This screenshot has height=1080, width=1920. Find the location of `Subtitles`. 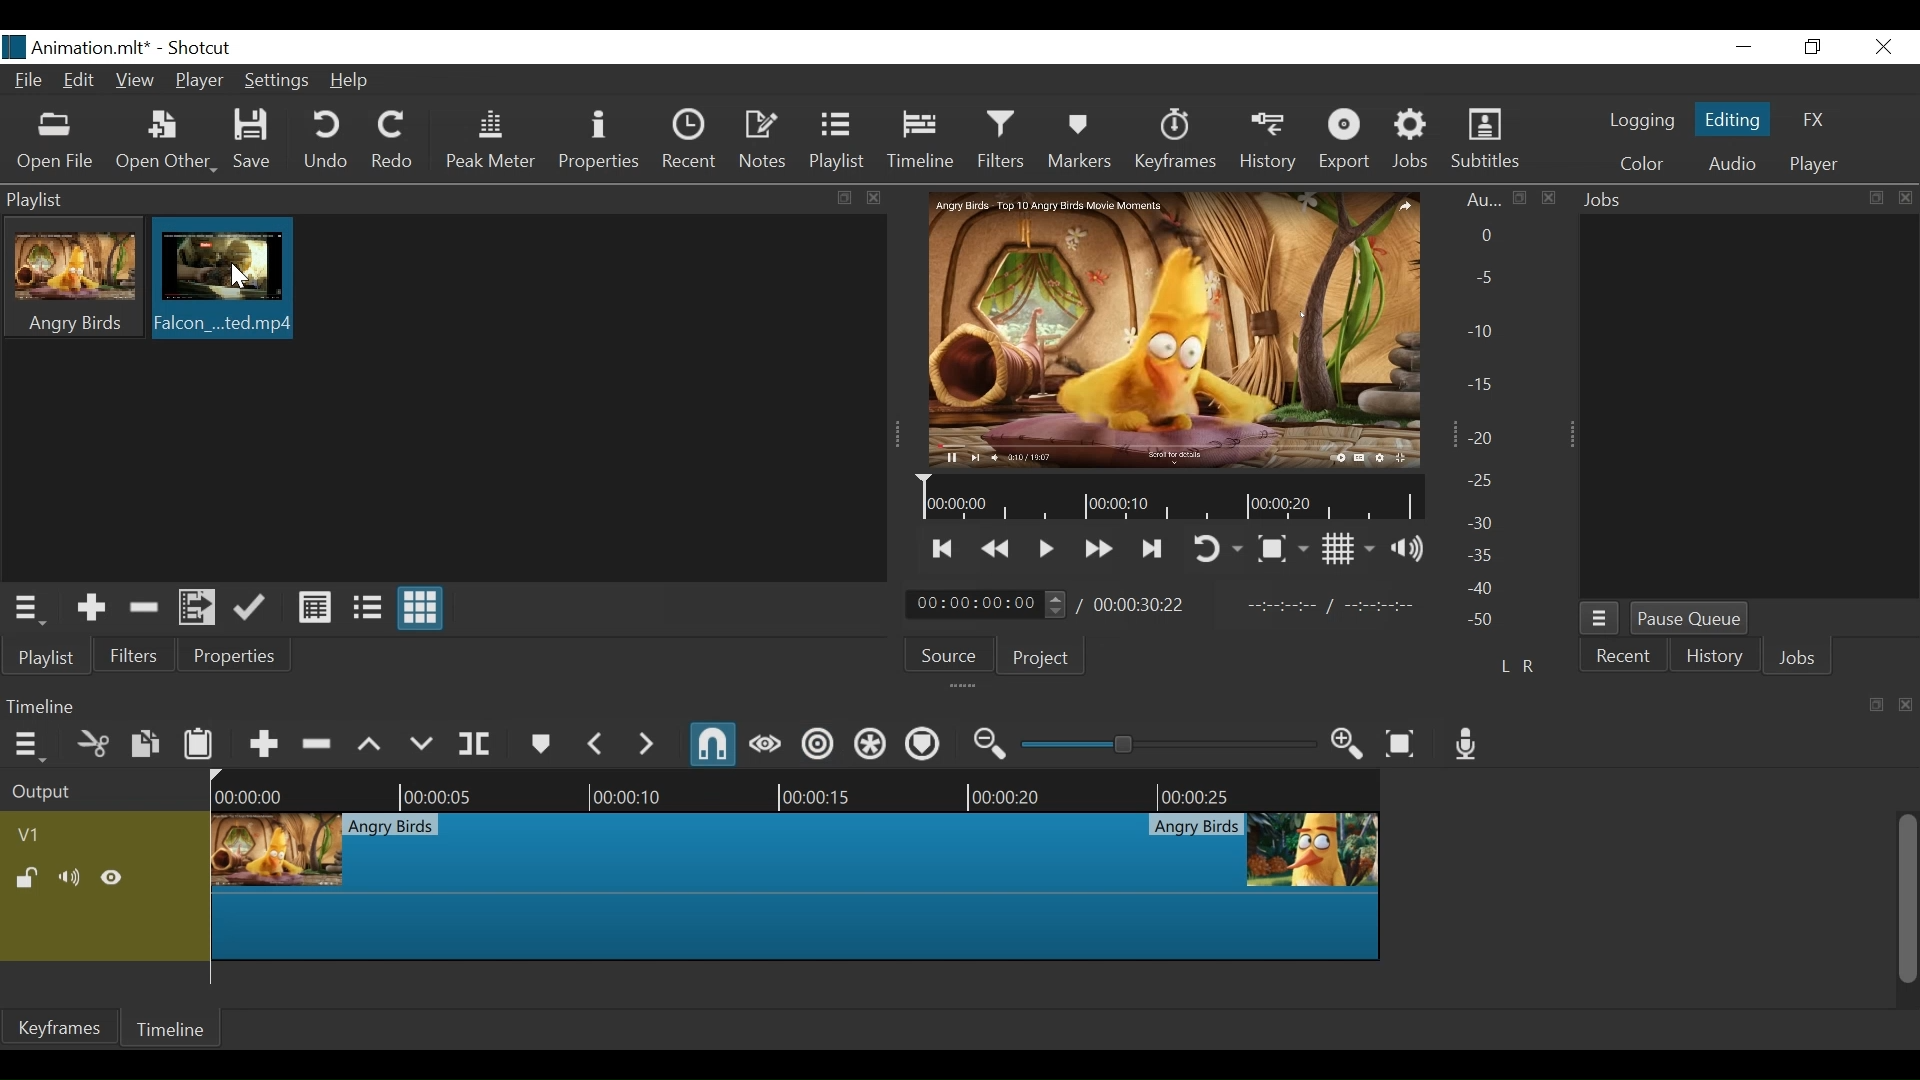

Subtitles is located at coordinates (1489, 139).